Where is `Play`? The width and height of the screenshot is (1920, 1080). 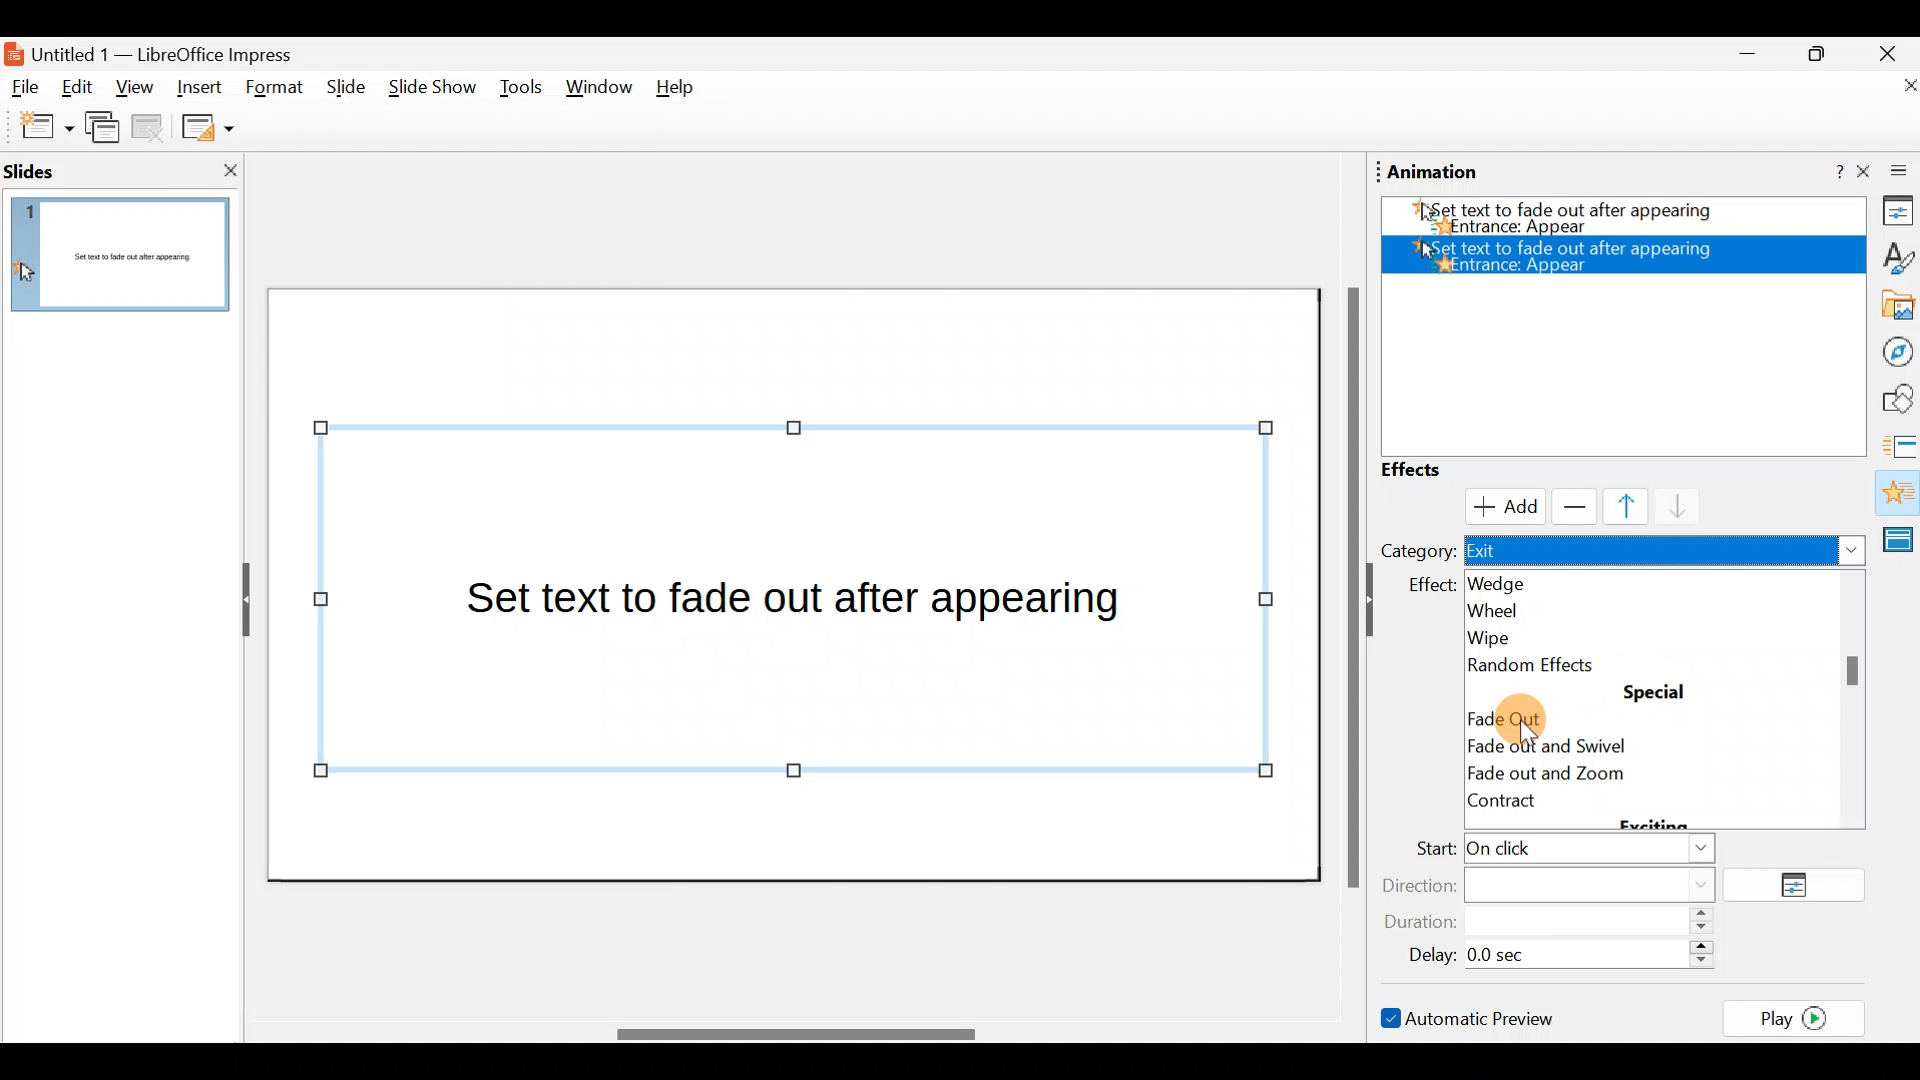
Play is located at coordinates (1800, 1017).